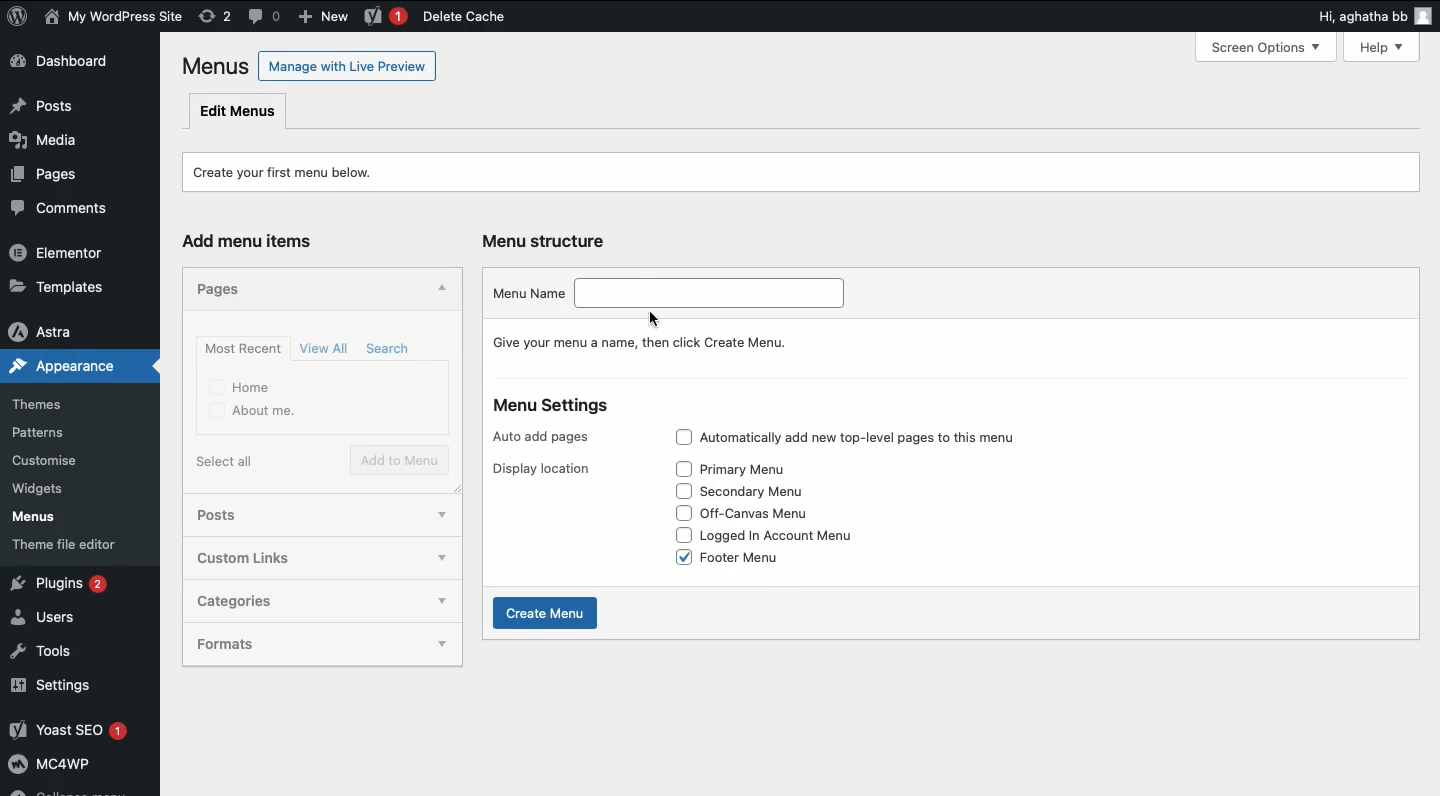 This screenshot has width=1440, height=796. What do you see at coordinates (1274, 47) in the screenshot?
I see `Screen Options ` at bounding box center [1274, 47].